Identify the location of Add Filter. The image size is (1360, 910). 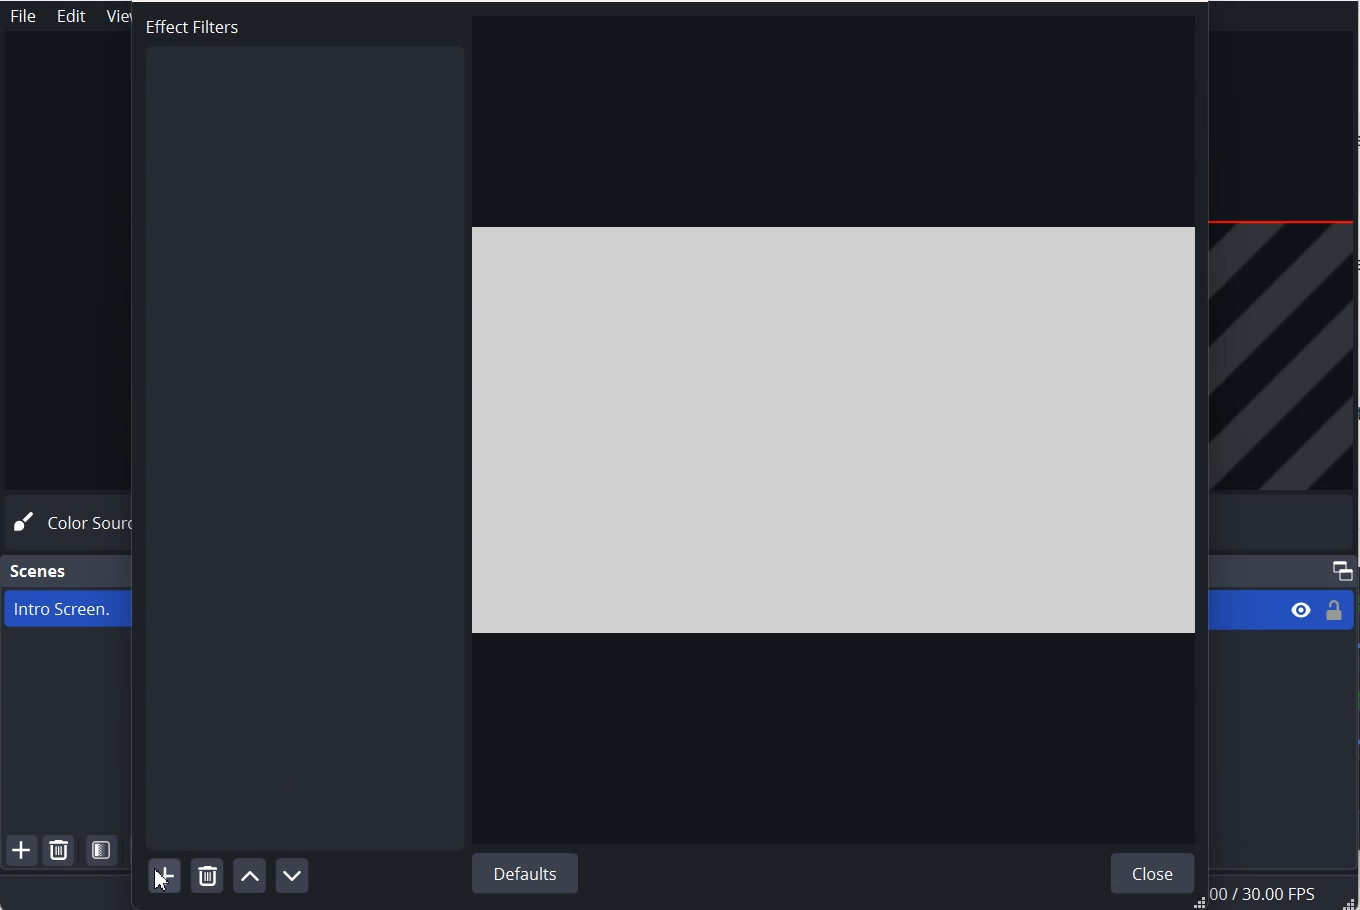
(164, 876).